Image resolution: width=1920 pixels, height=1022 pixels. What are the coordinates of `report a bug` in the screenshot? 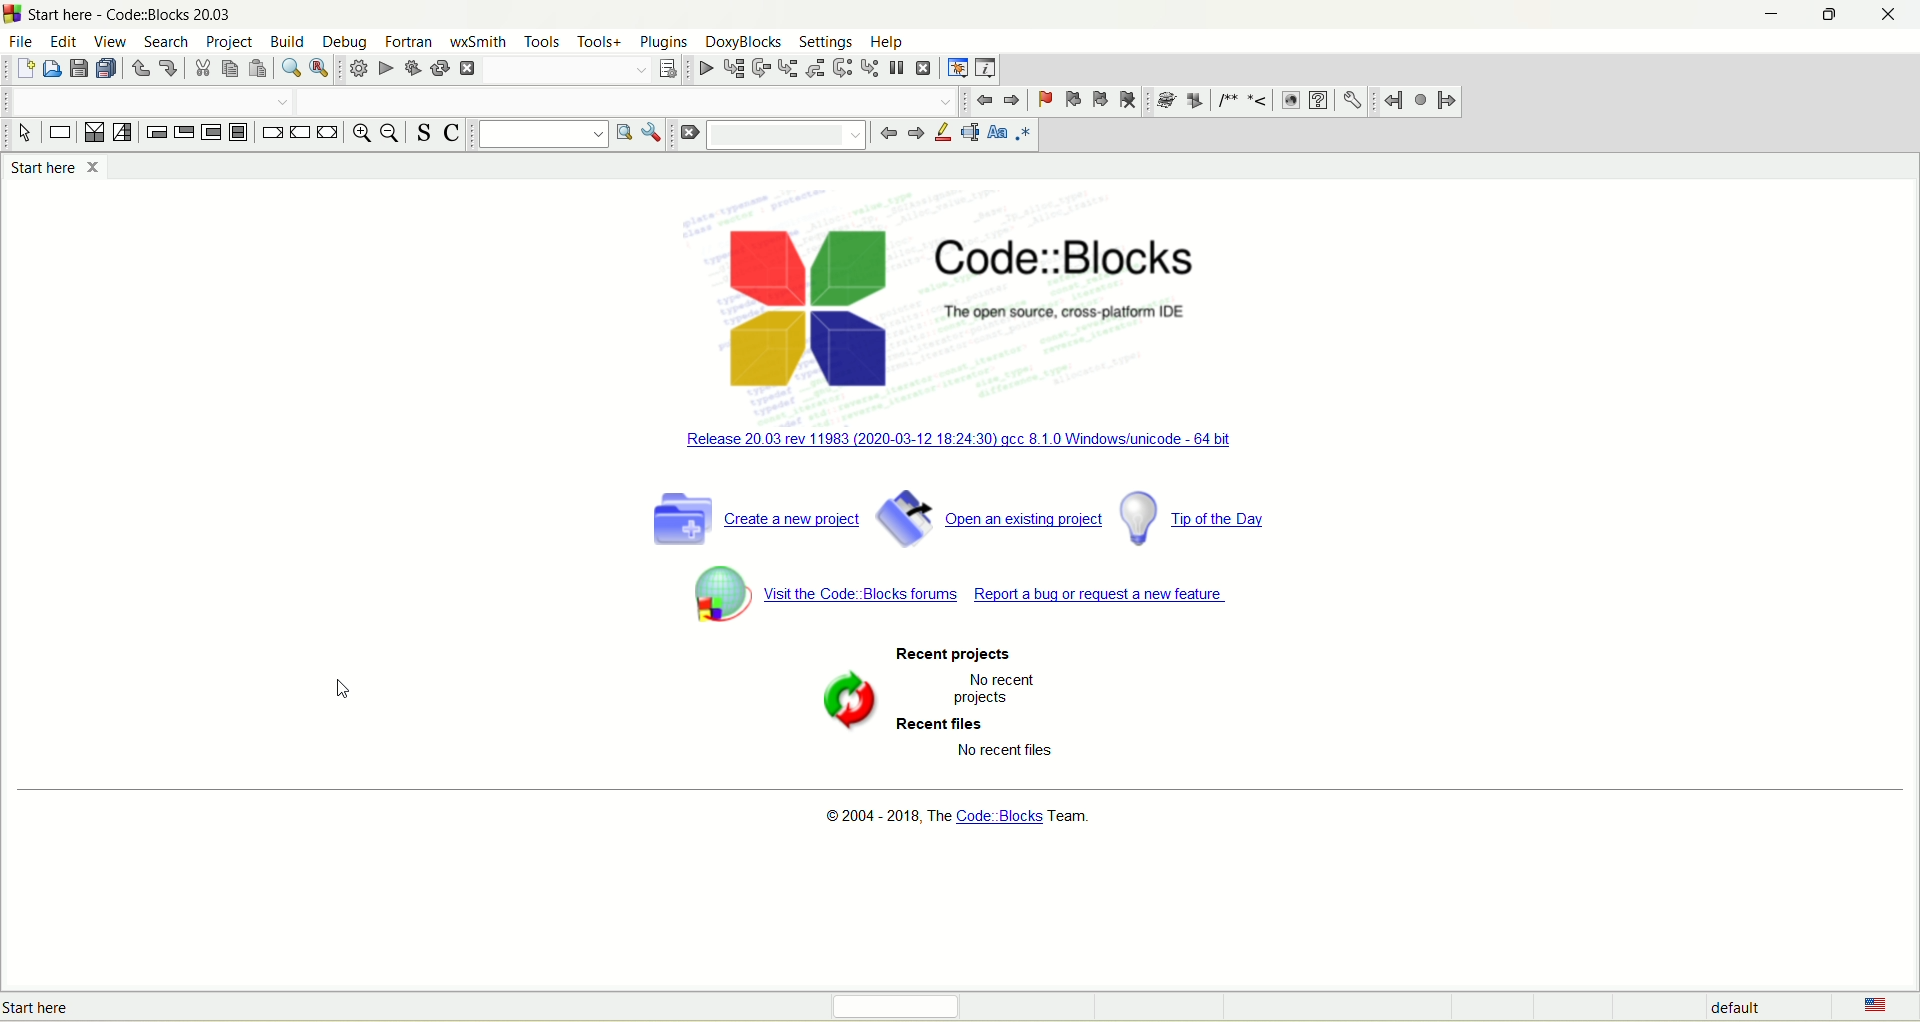 It's located at (1003, 596).